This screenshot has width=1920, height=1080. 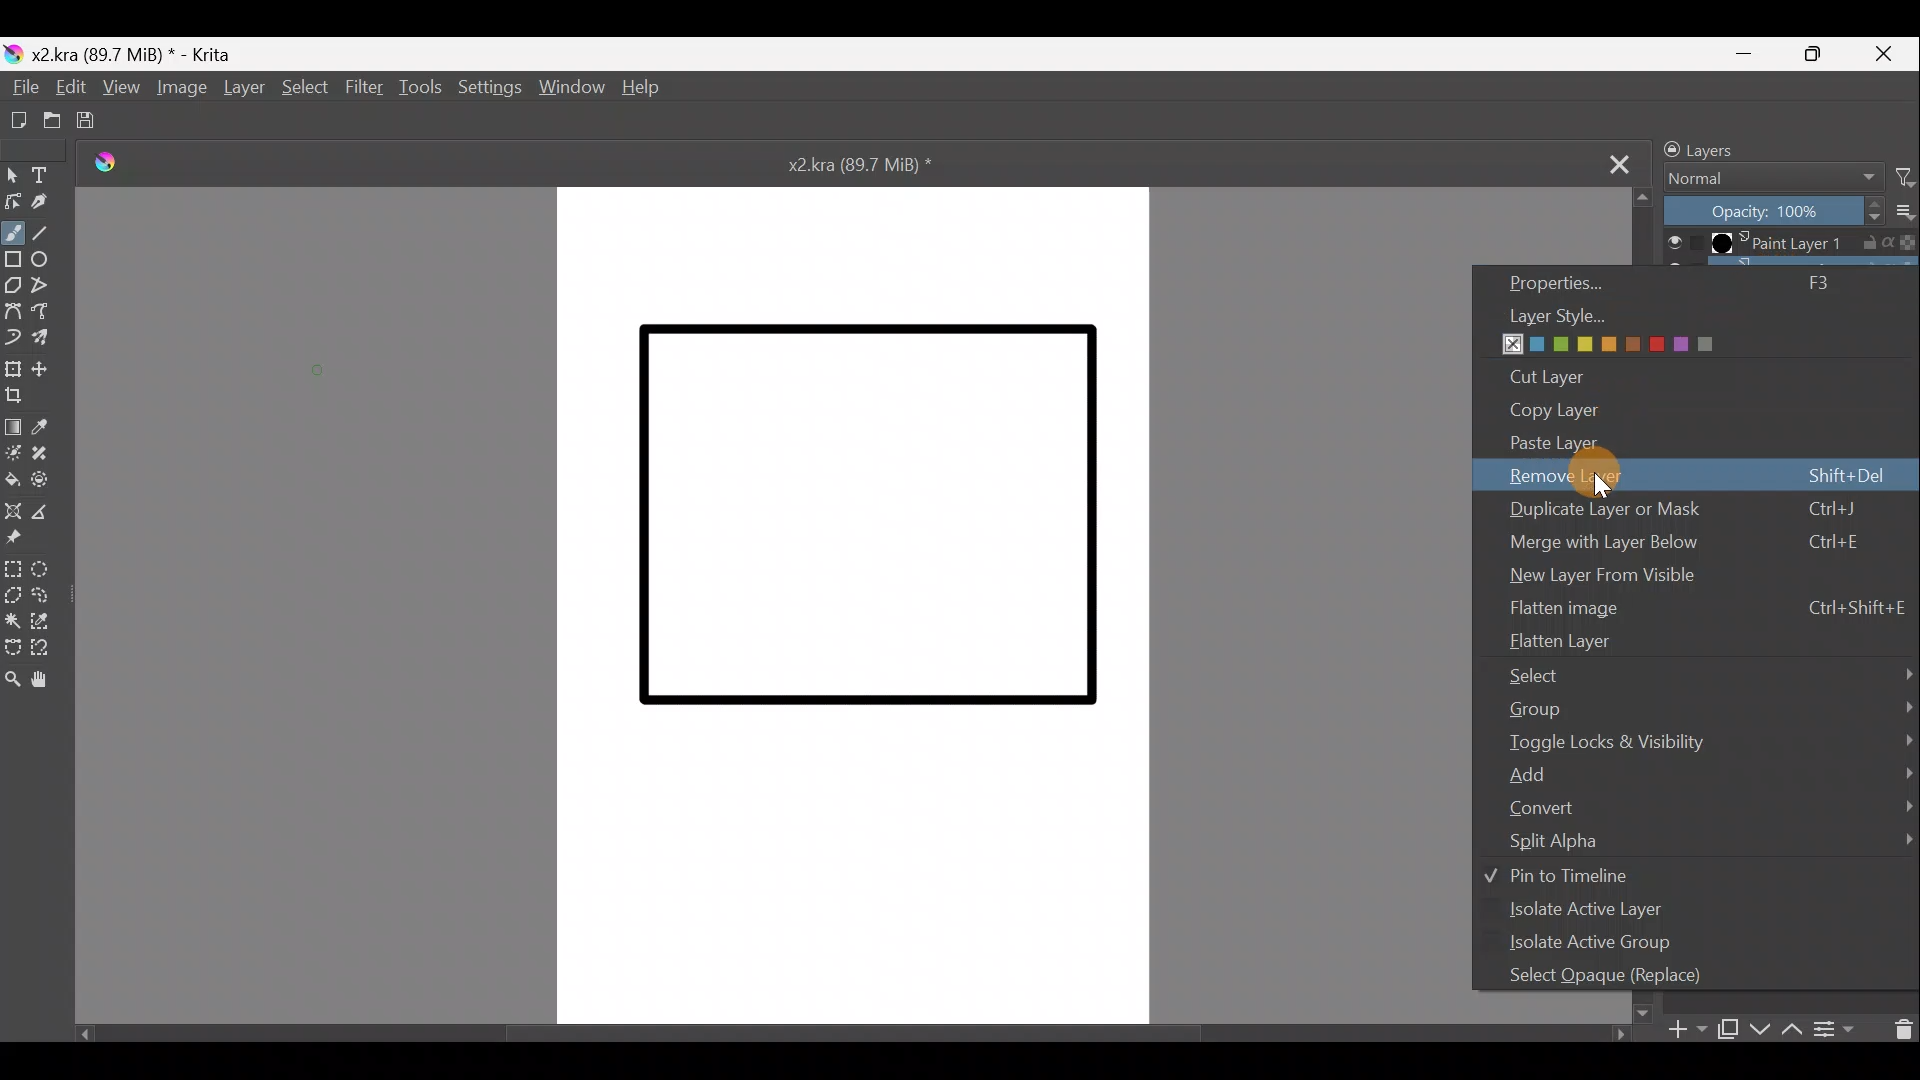 I want to click on Normal Blending mode, so click(x=1769, y=176).